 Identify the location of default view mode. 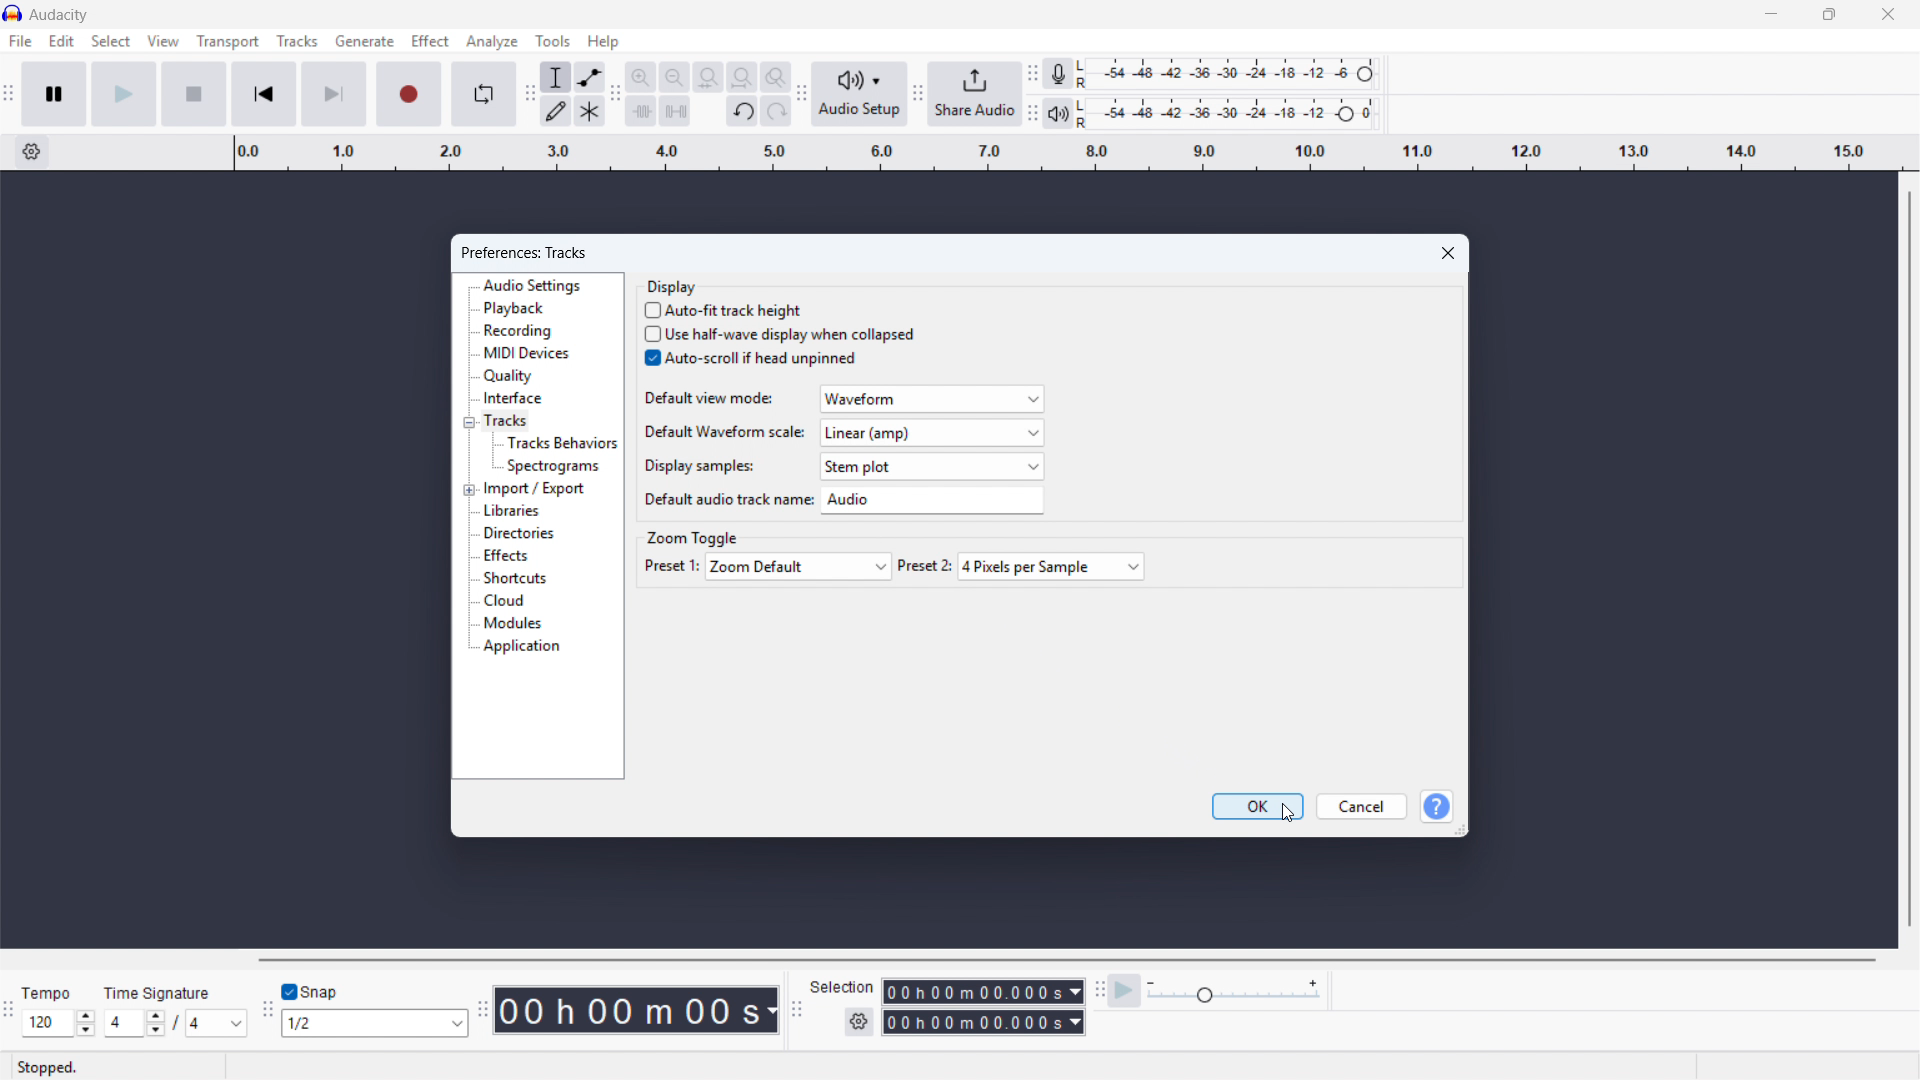
(841, 398).